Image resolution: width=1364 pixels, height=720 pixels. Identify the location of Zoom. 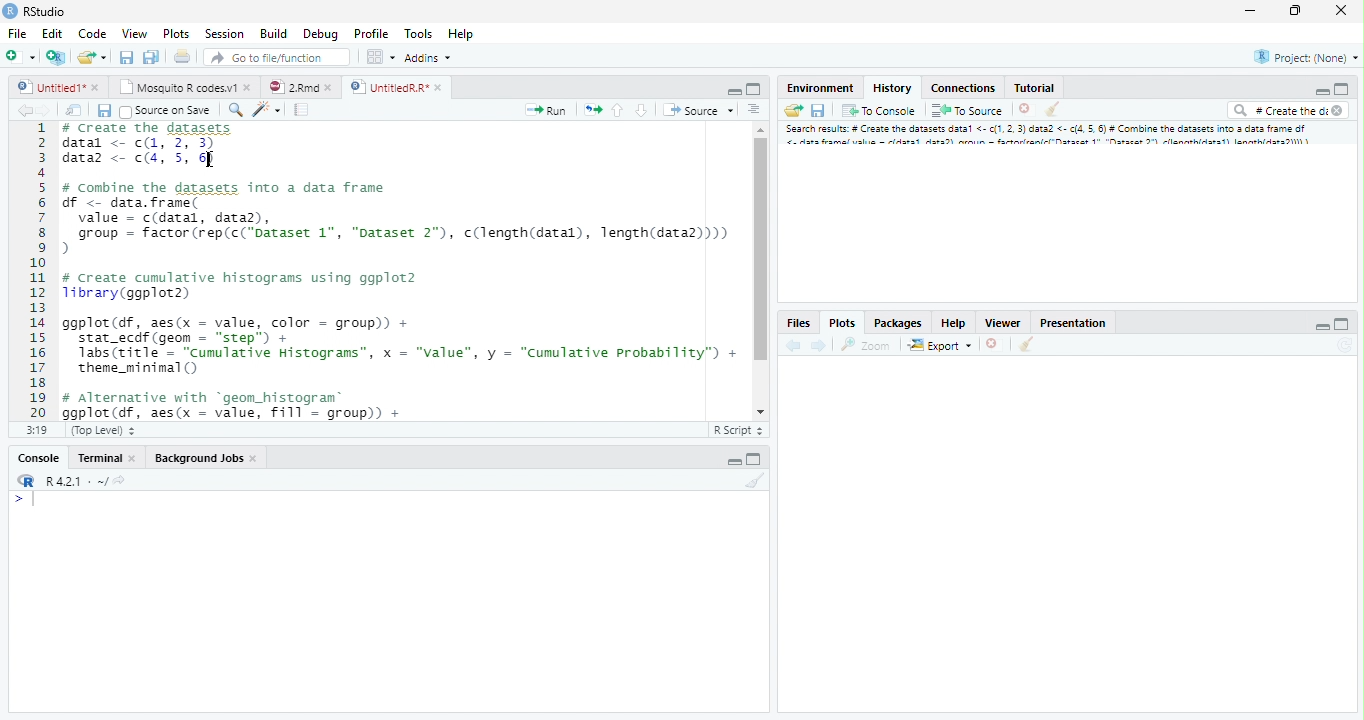
(864, 346).